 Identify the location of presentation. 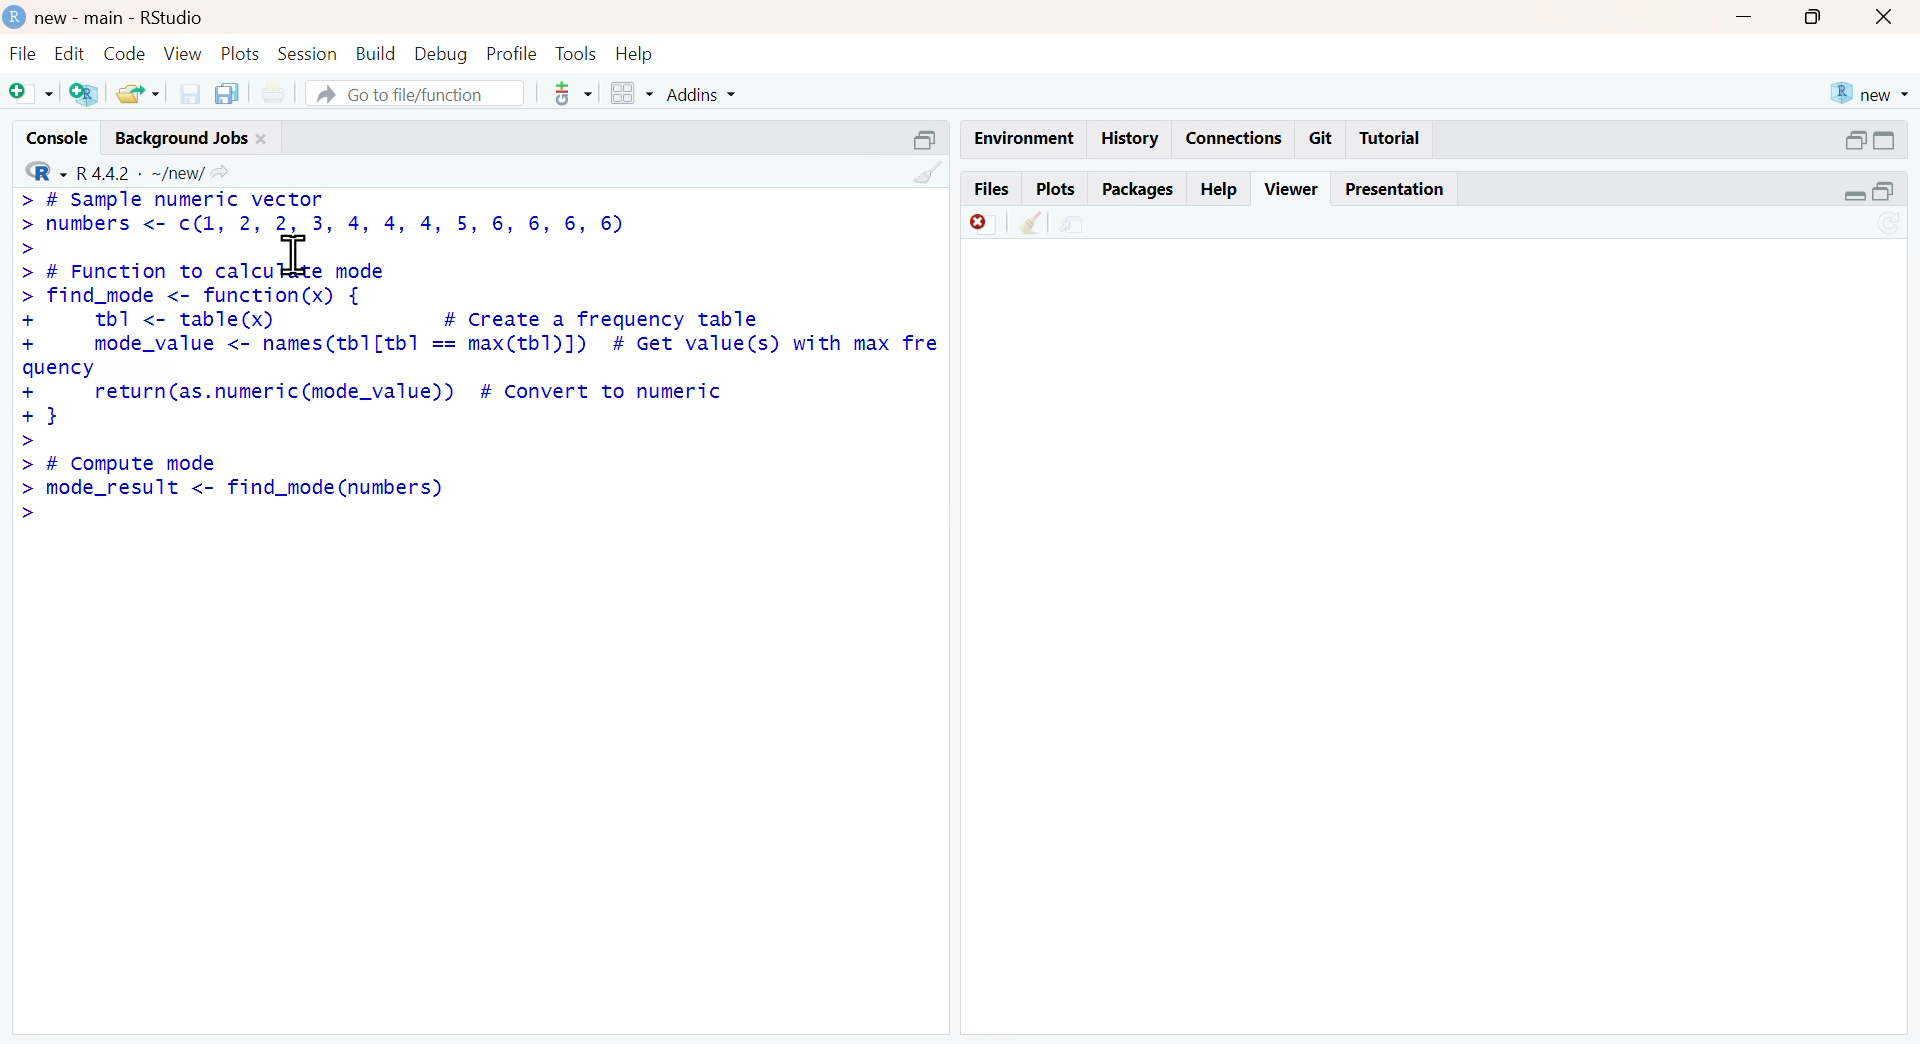
(1396, 189).